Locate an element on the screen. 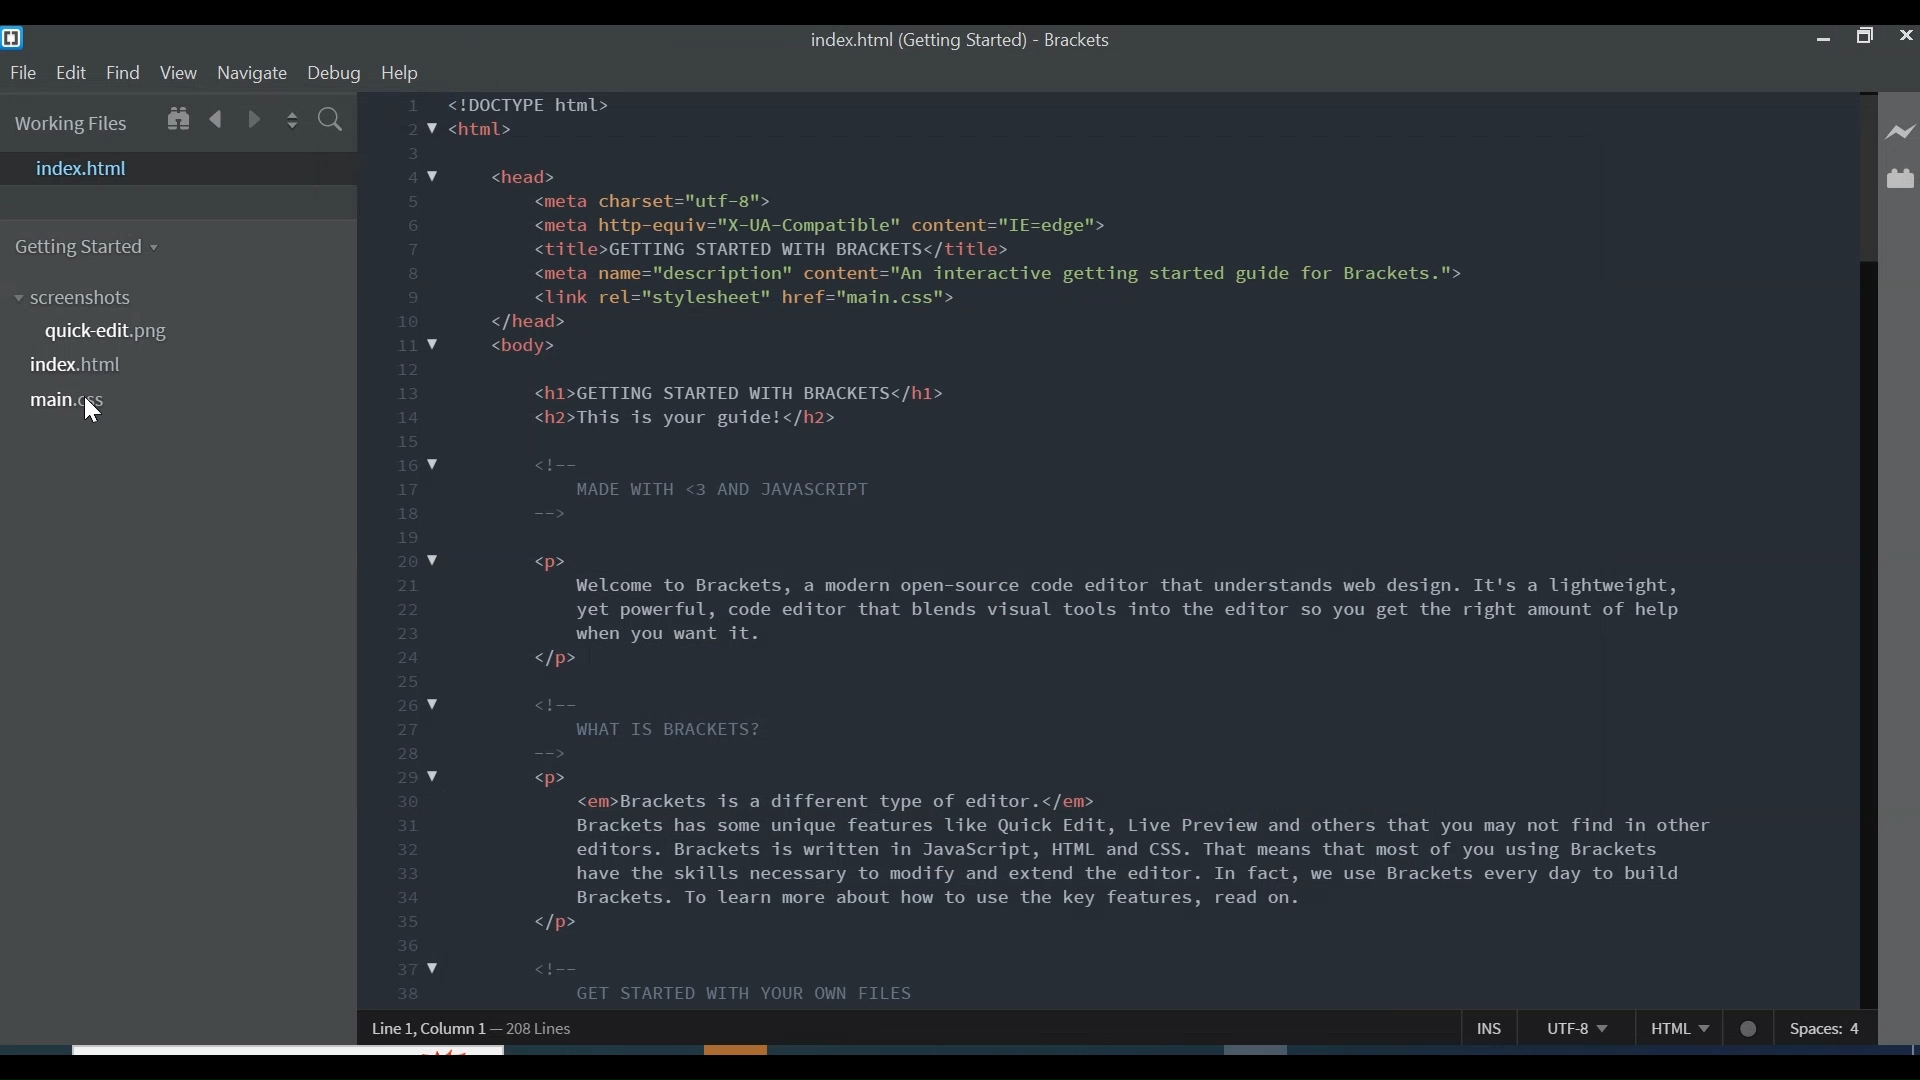  main.css file is located at coordinates (74, 401).